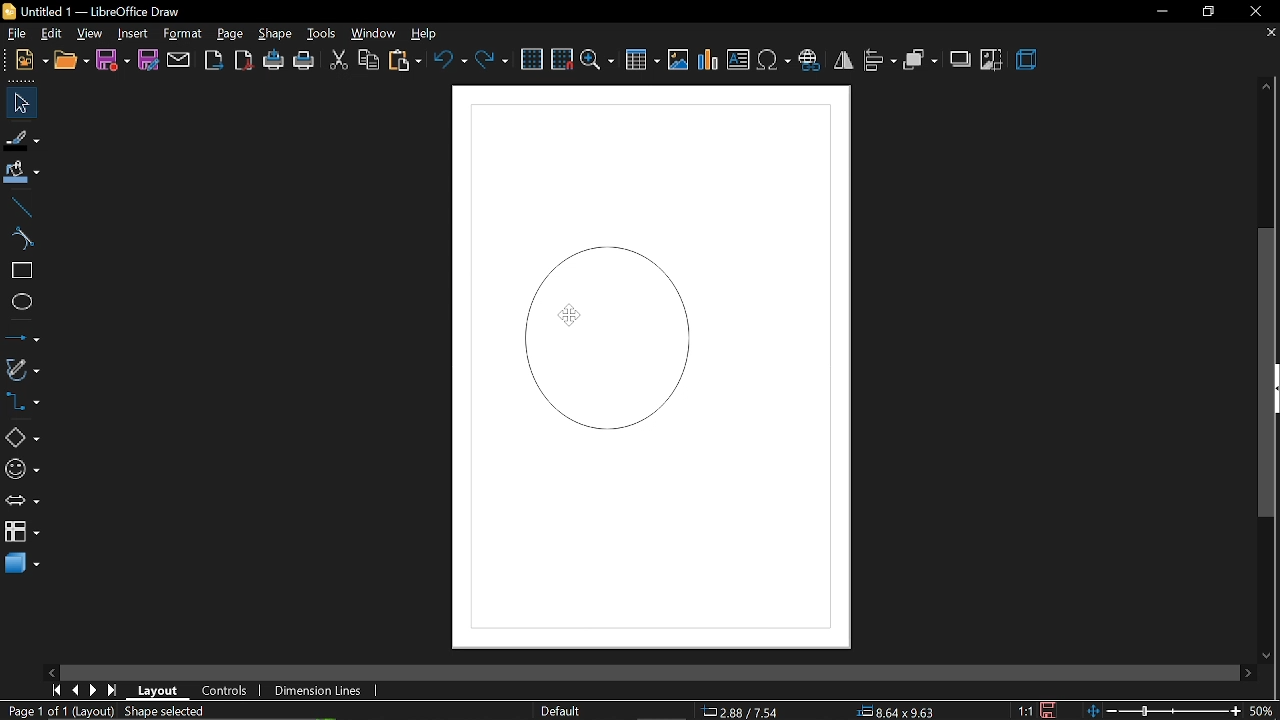 The image size is (1280, 720). What do you see at coordinates (19, 104) in the screenshot?
I see `select` at bounding box center [19, 104].